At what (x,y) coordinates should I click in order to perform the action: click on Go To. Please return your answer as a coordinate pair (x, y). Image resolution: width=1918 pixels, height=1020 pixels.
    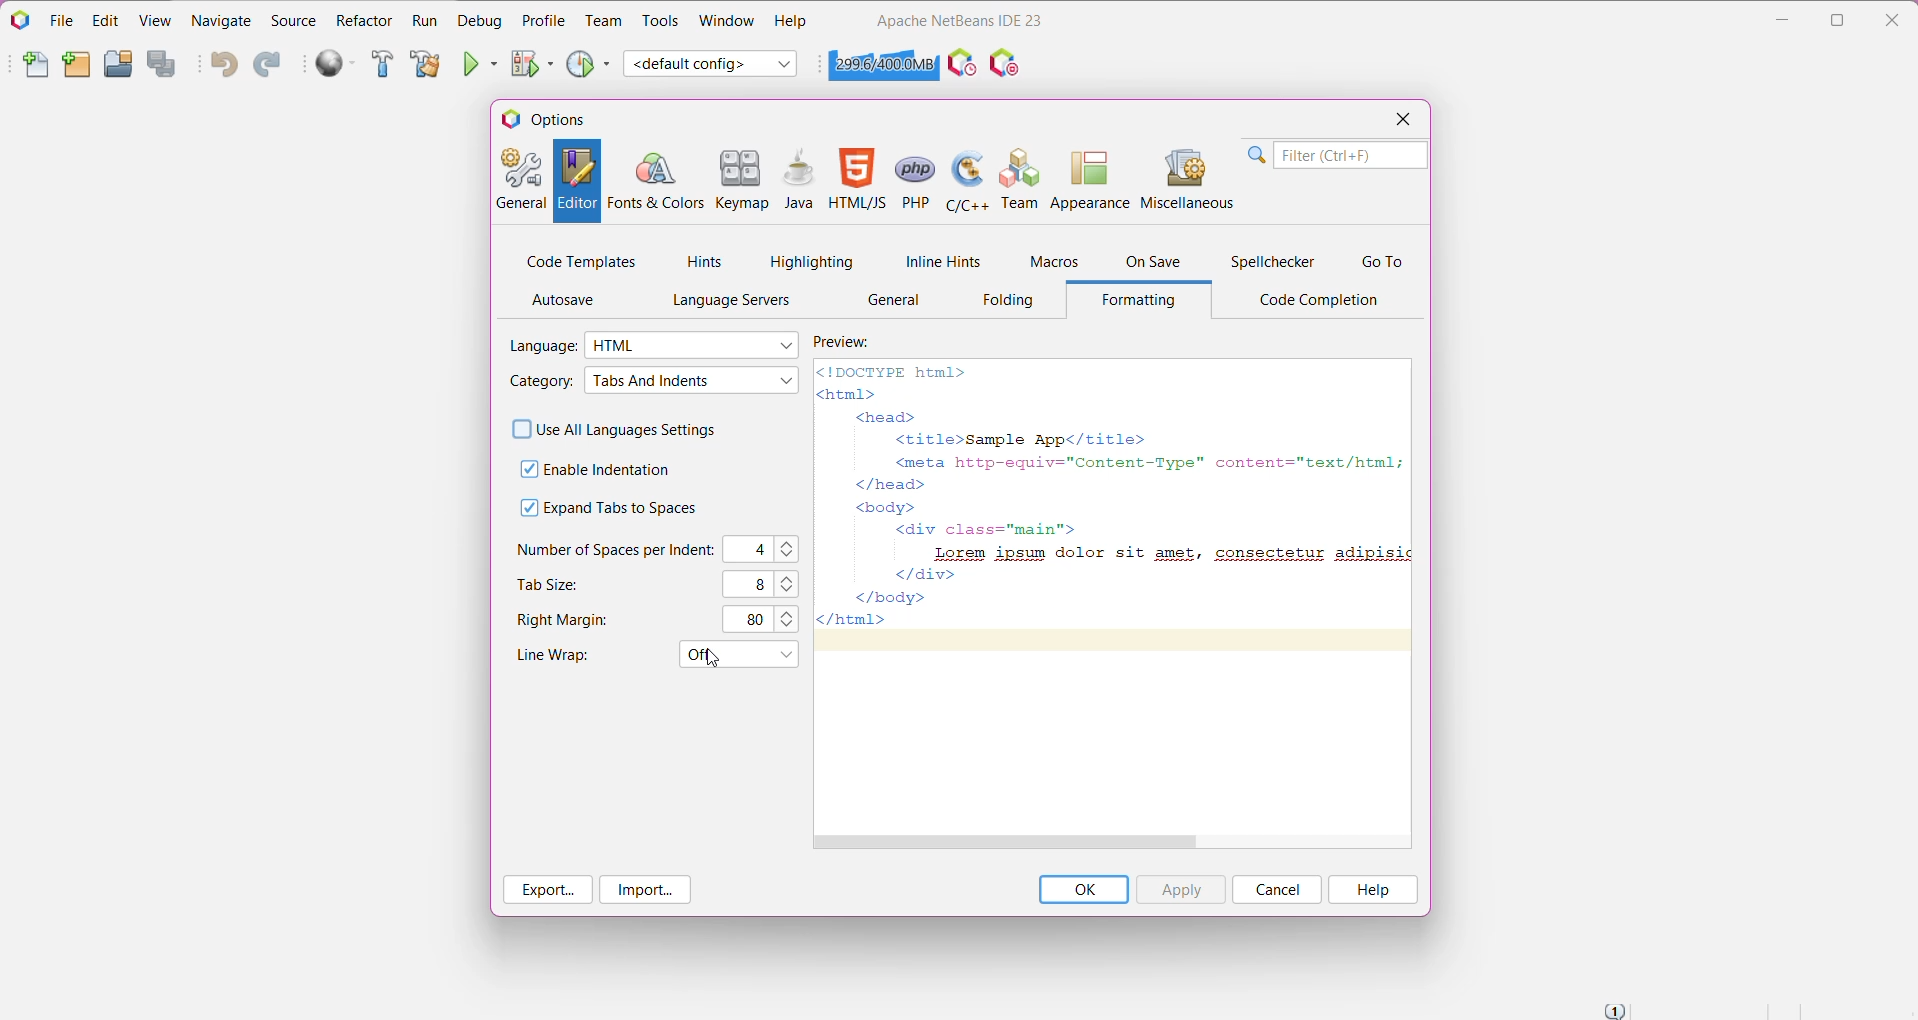
    Looking at the image, I should click on (1382, 262).